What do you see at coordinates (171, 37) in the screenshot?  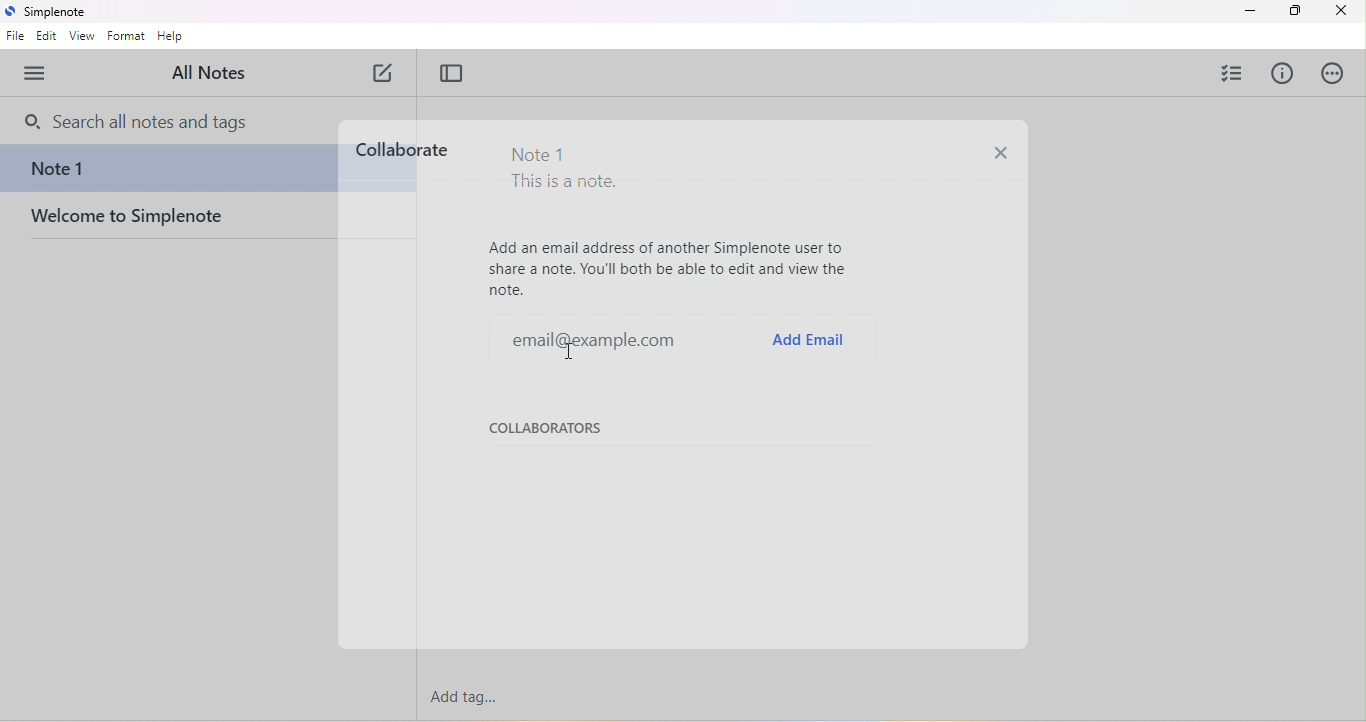 I see `help` at bounding box center [171, 37].